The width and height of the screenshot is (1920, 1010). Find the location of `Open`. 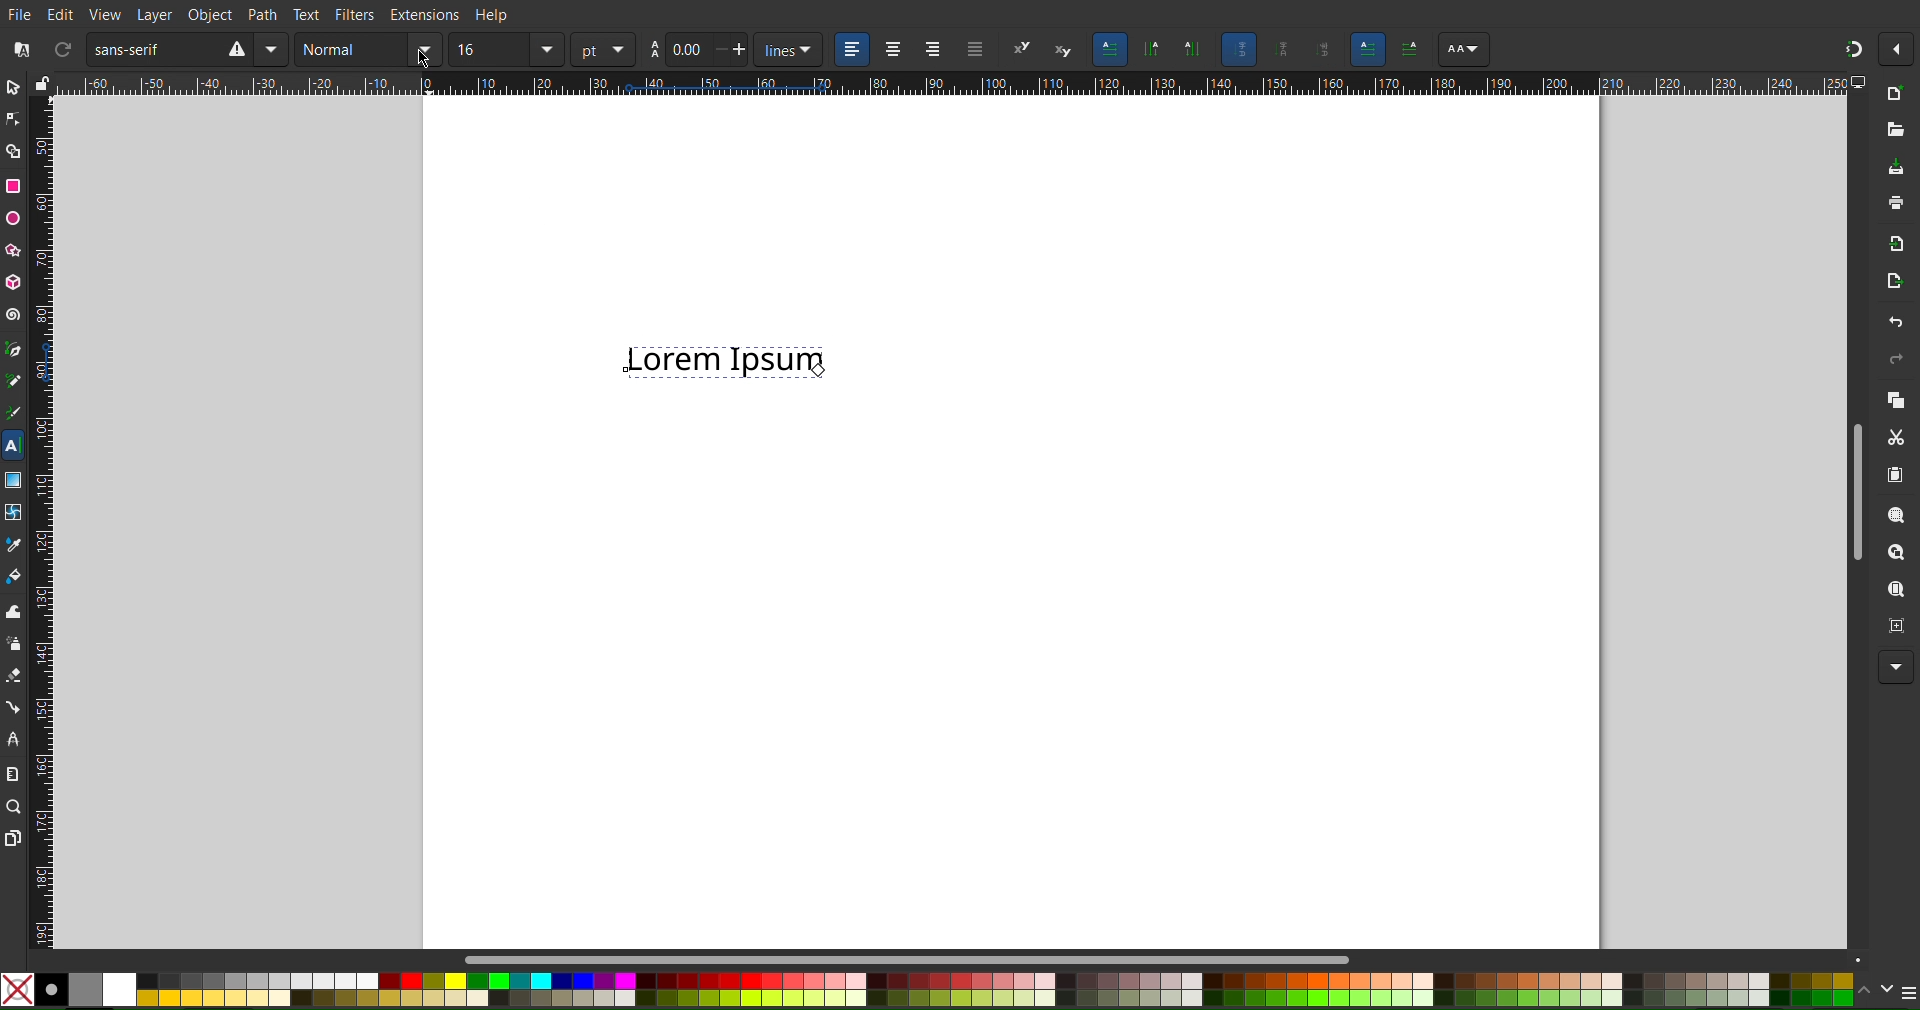

Open is located at coordinates (1895, 129).